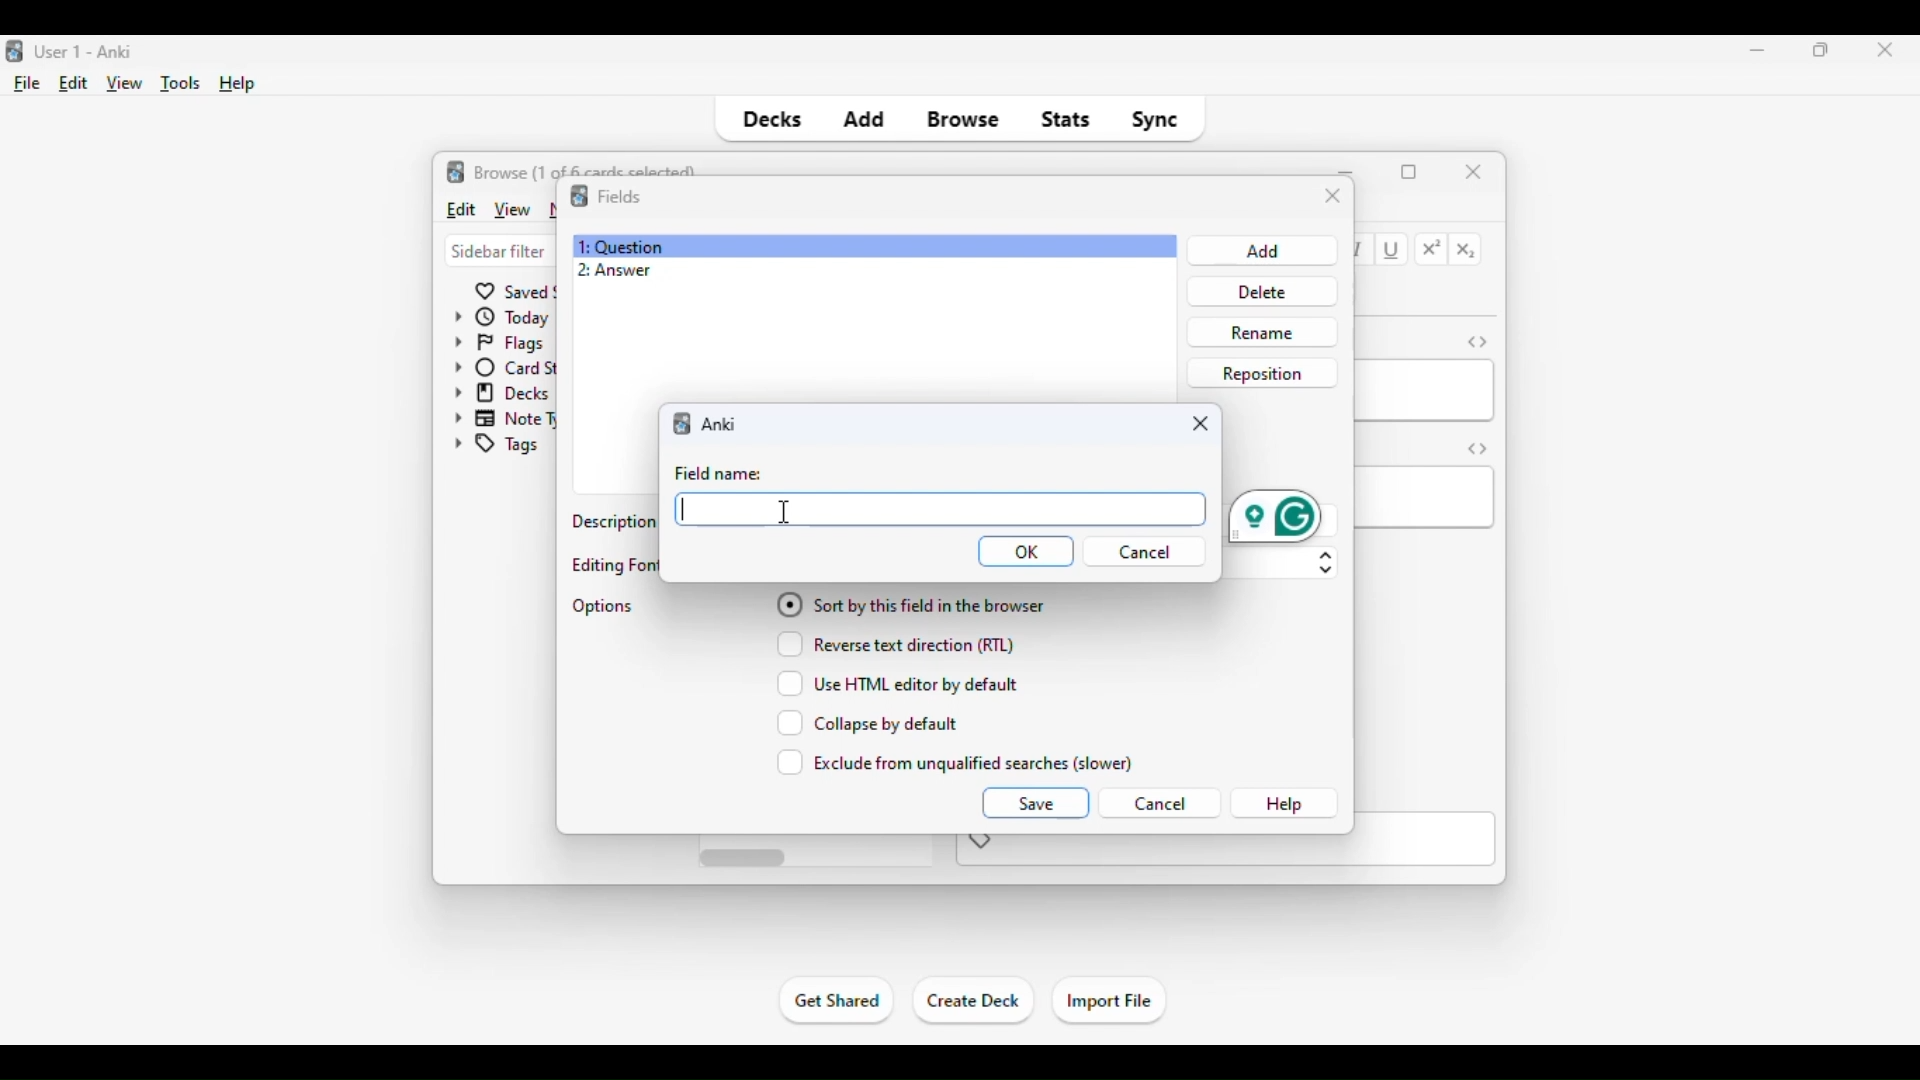  I want to click on view, so click(125, 84).